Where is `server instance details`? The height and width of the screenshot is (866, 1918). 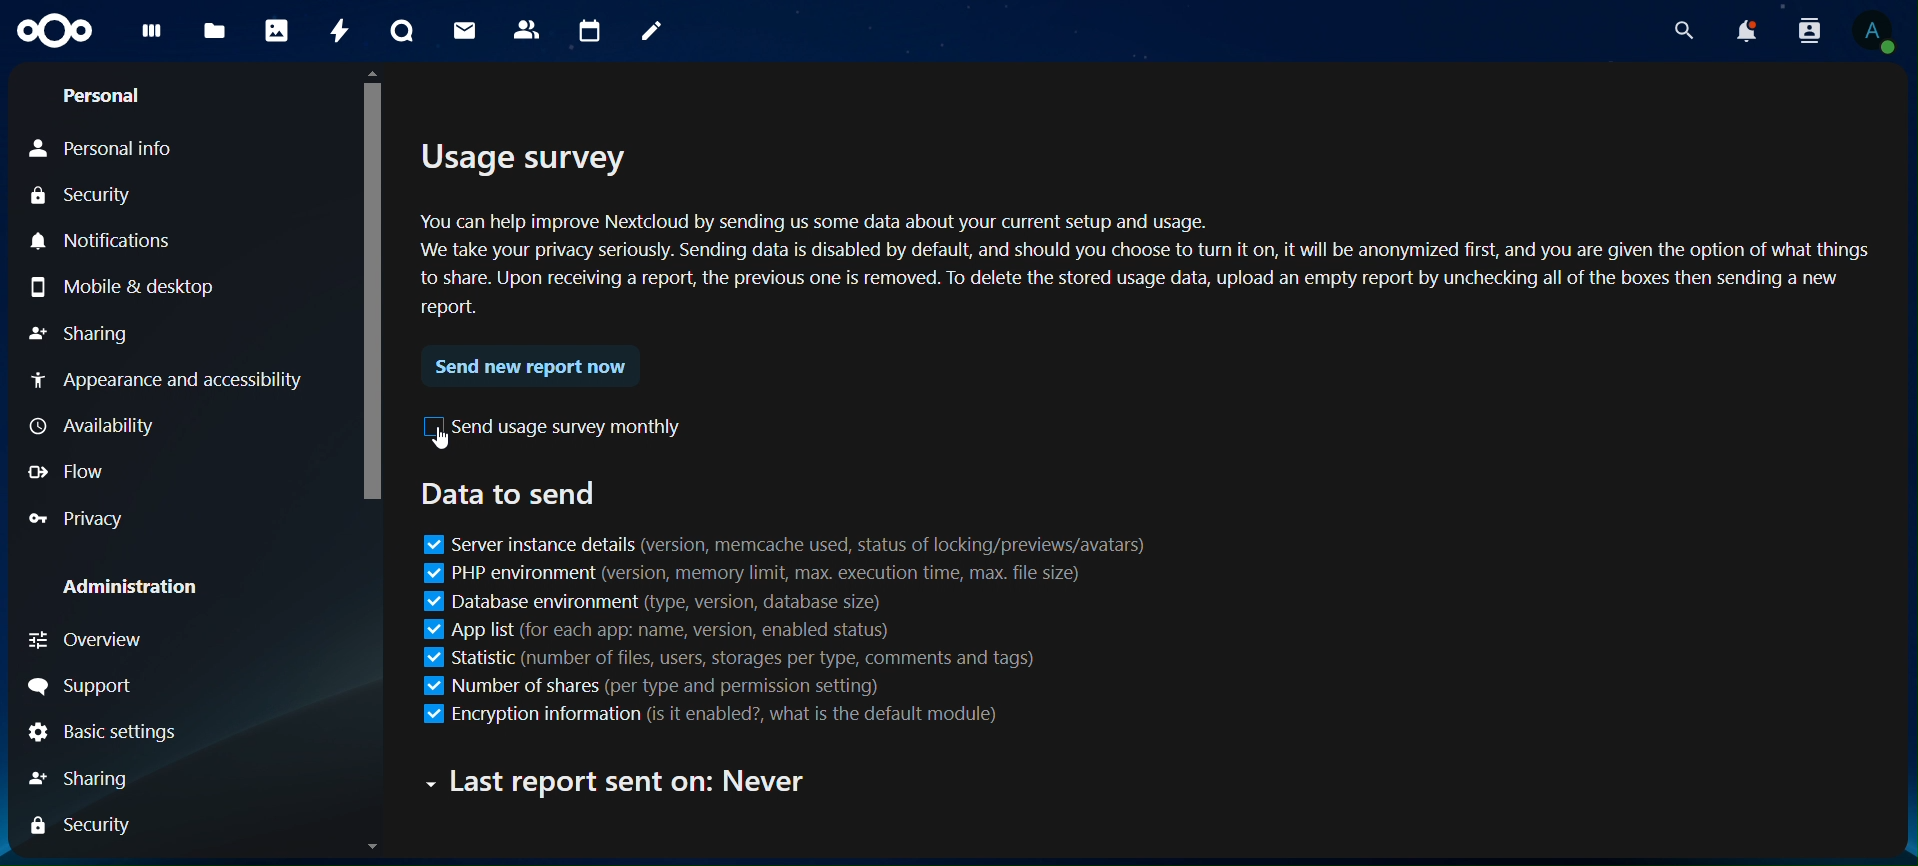
server instance details is located at coordinates (784, 541).